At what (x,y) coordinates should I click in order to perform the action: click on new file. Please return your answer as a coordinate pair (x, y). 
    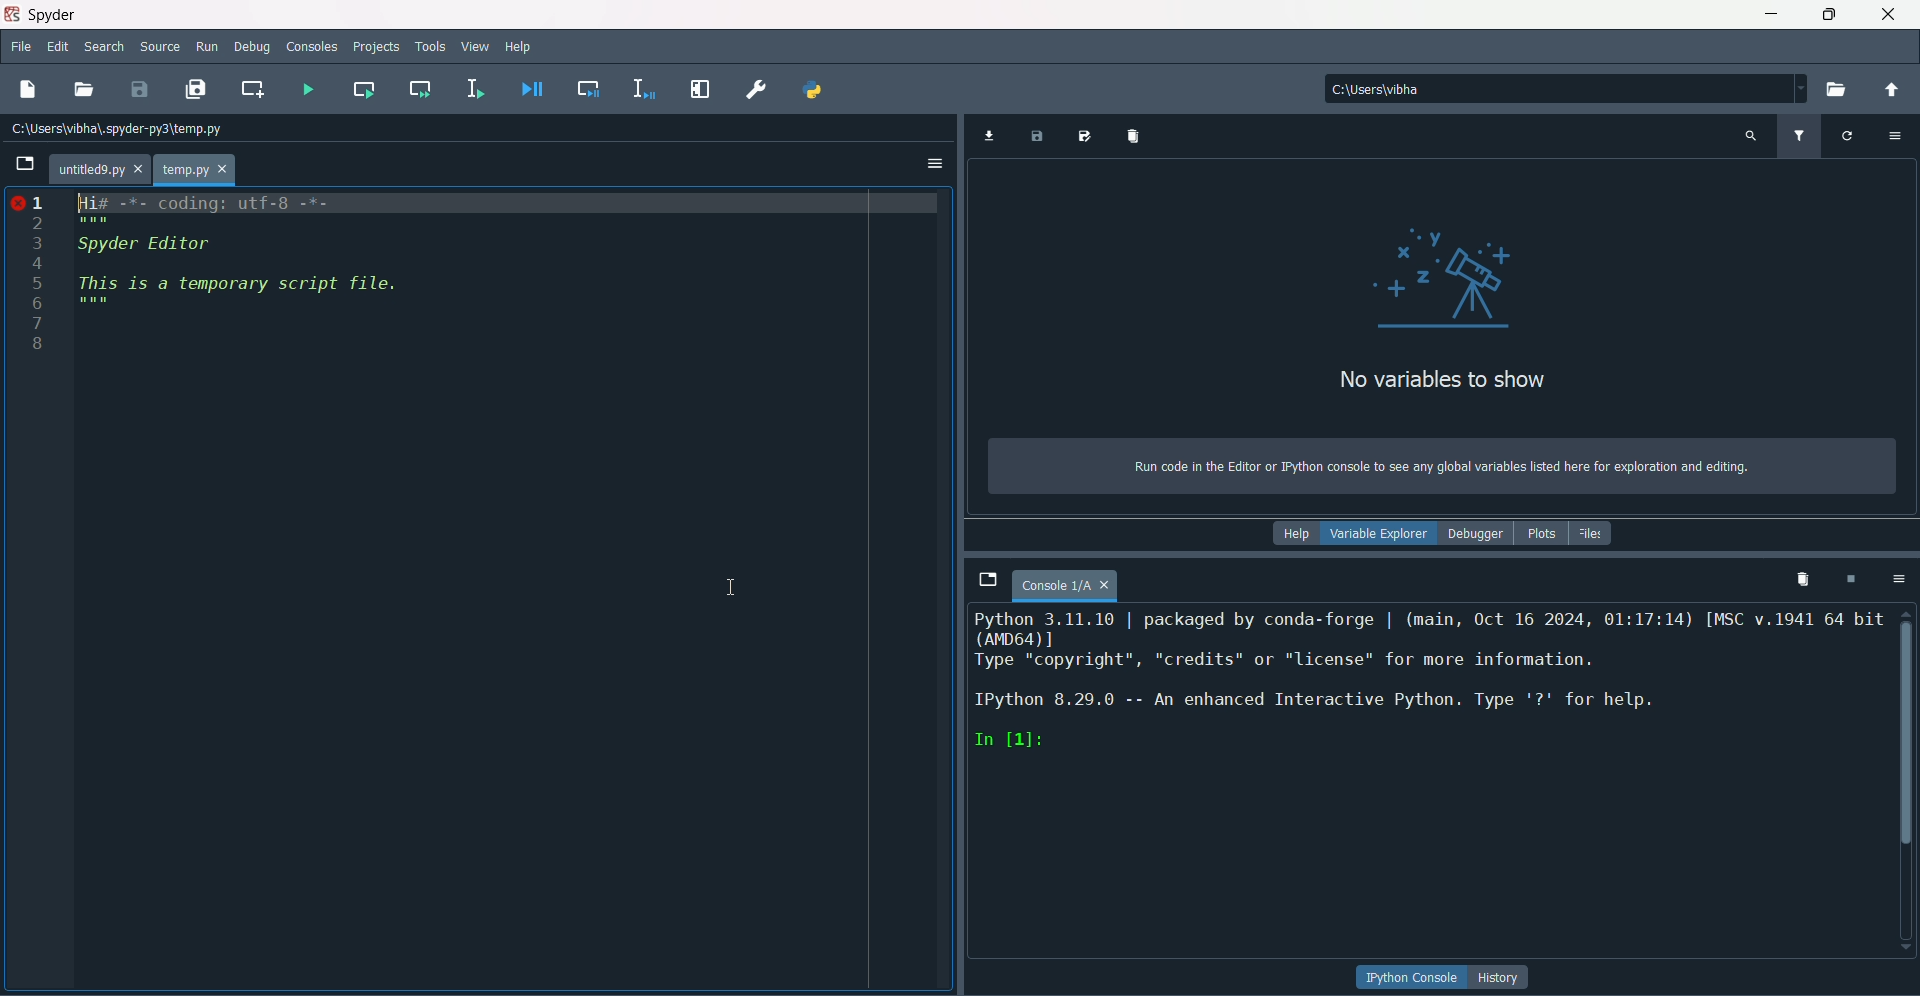
    Looking at the image, I should click on (28, 89).